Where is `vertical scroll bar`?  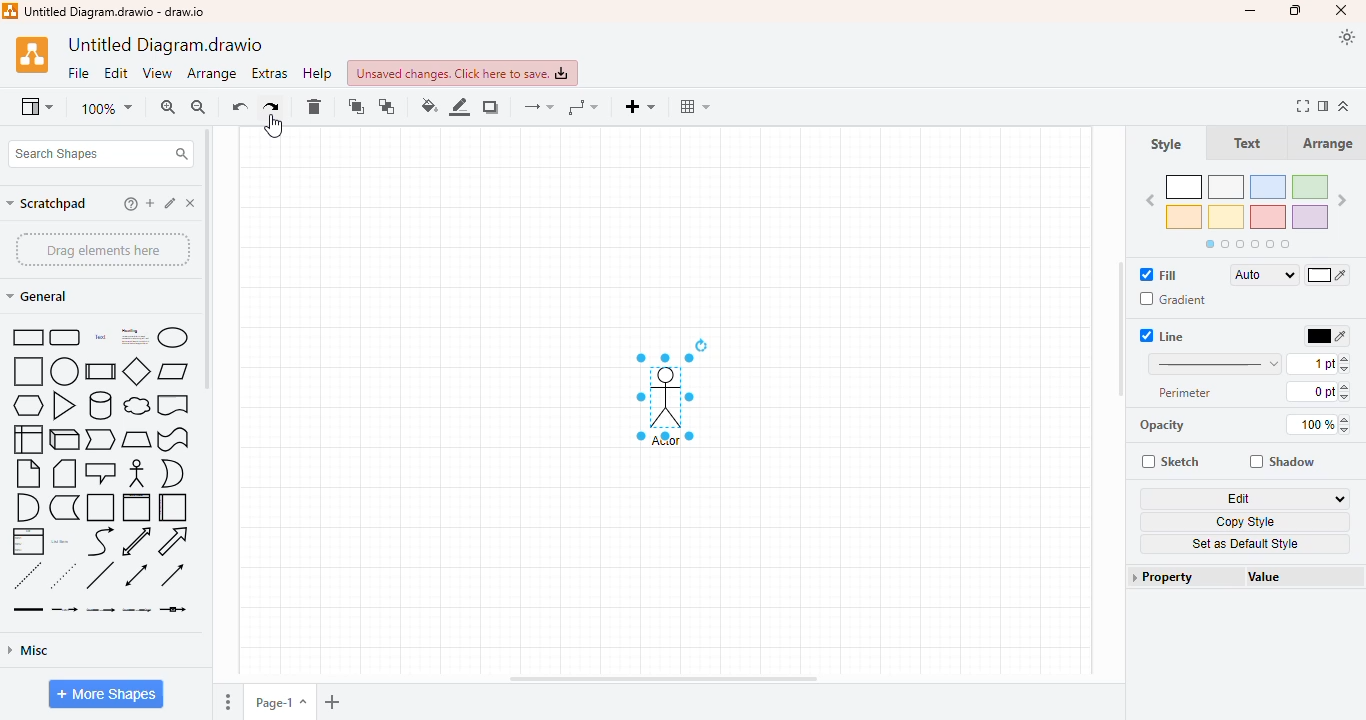 vertical scroll bar is located at coordinates (207, 258).